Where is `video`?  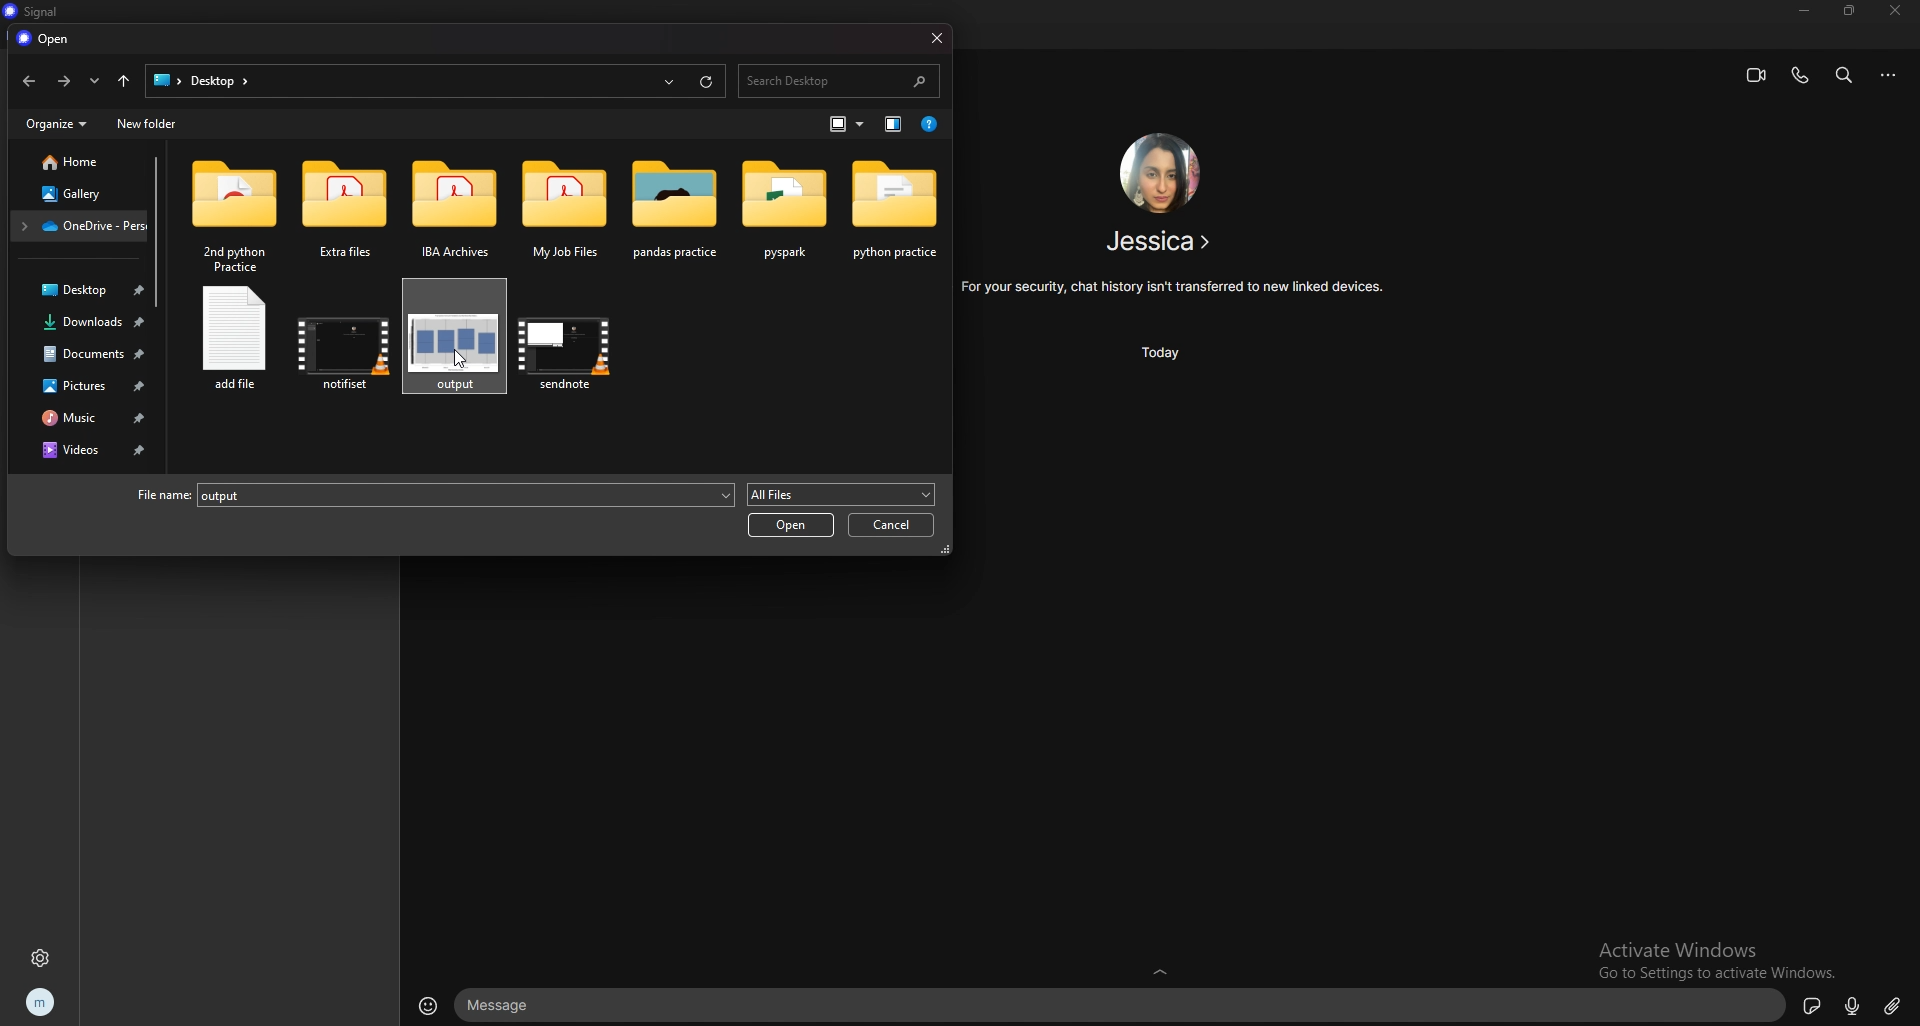 video is located at coordinates (570, 349).